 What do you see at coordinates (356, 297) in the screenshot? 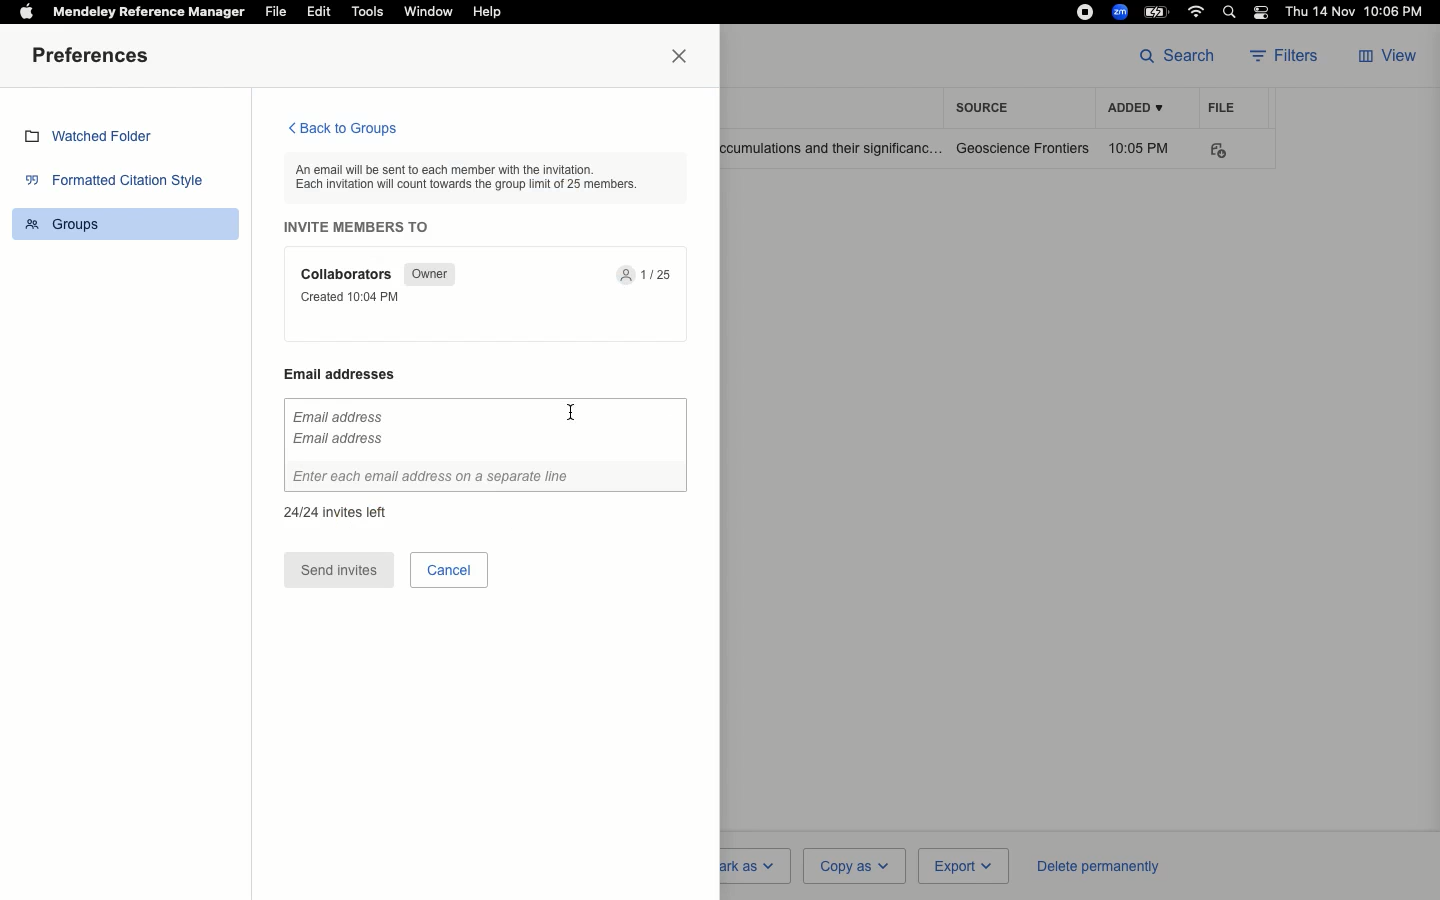
I see `Created` at bounding box center [356, 297].